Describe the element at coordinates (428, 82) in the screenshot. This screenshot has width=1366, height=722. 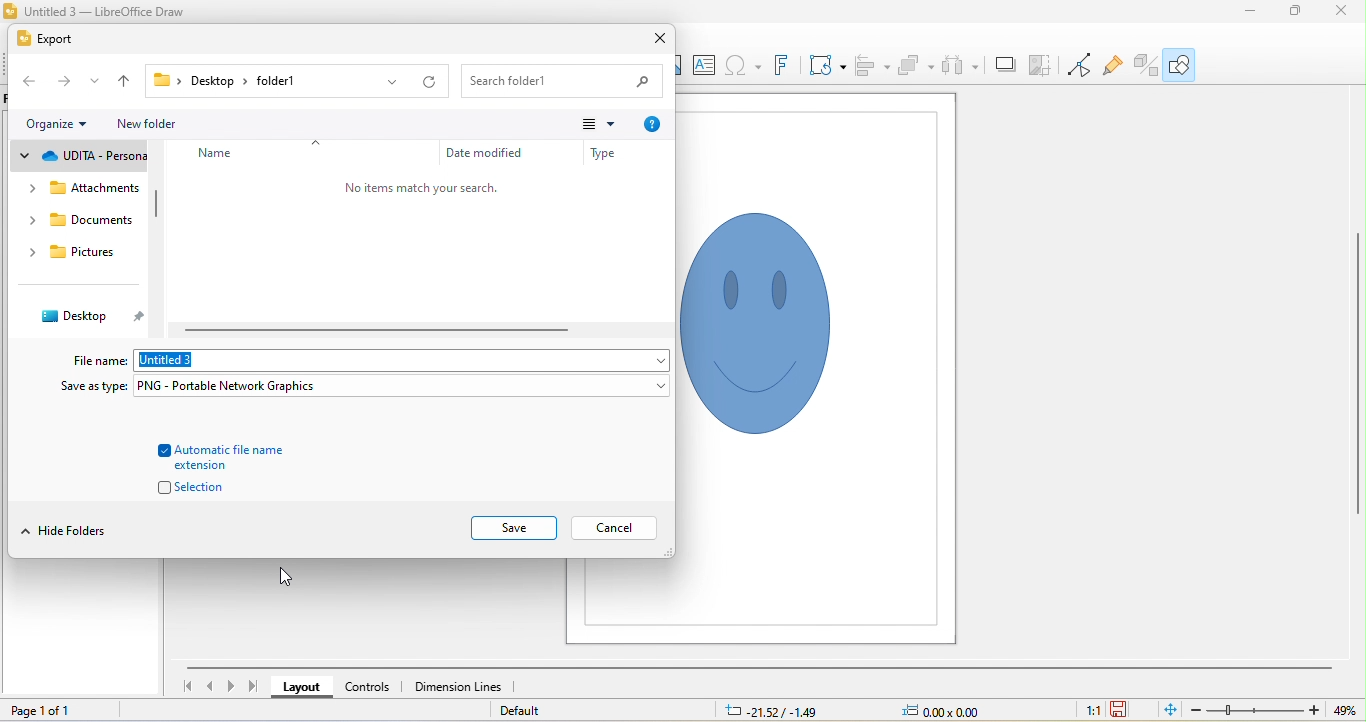
I see `refresh` at that location.